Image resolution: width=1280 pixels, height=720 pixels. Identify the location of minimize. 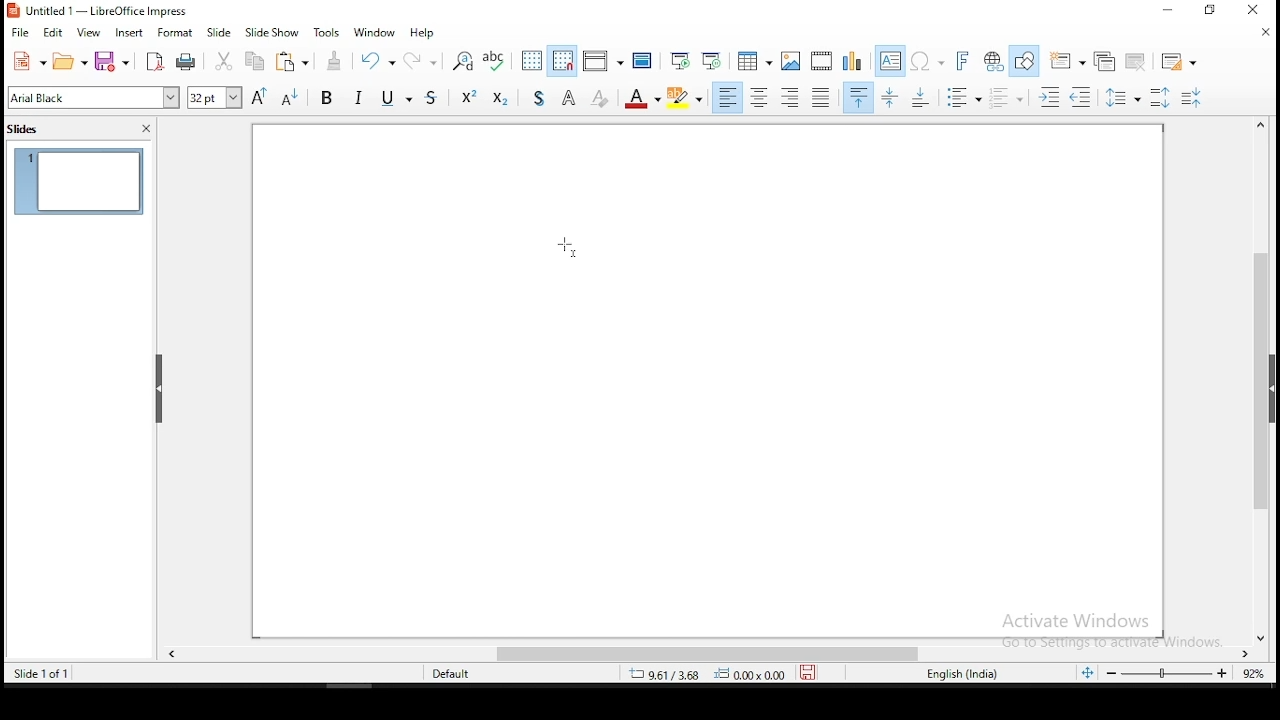
(1169, 10).